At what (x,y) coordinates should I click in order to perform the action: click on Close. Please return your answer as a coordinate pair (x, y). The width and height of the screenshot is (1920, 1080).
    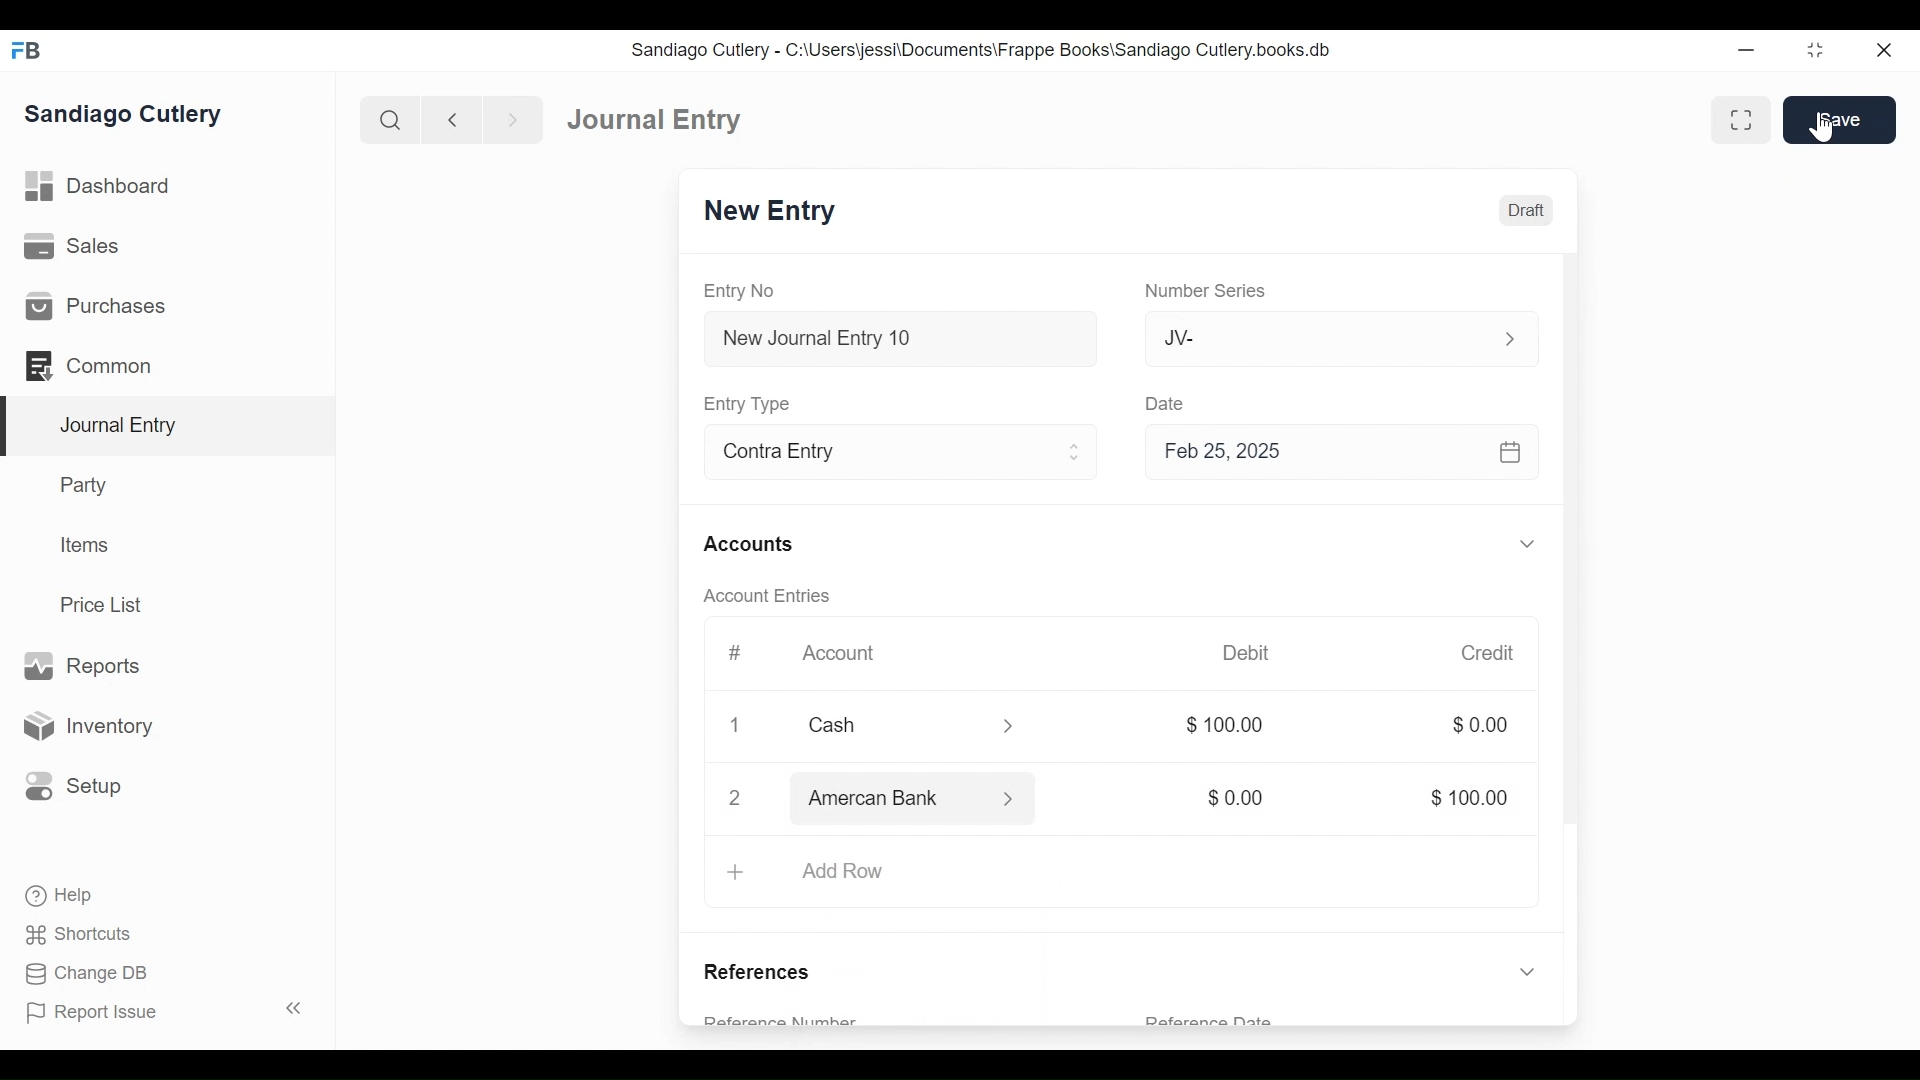
    Looking at the image, I should click on (736, 727).